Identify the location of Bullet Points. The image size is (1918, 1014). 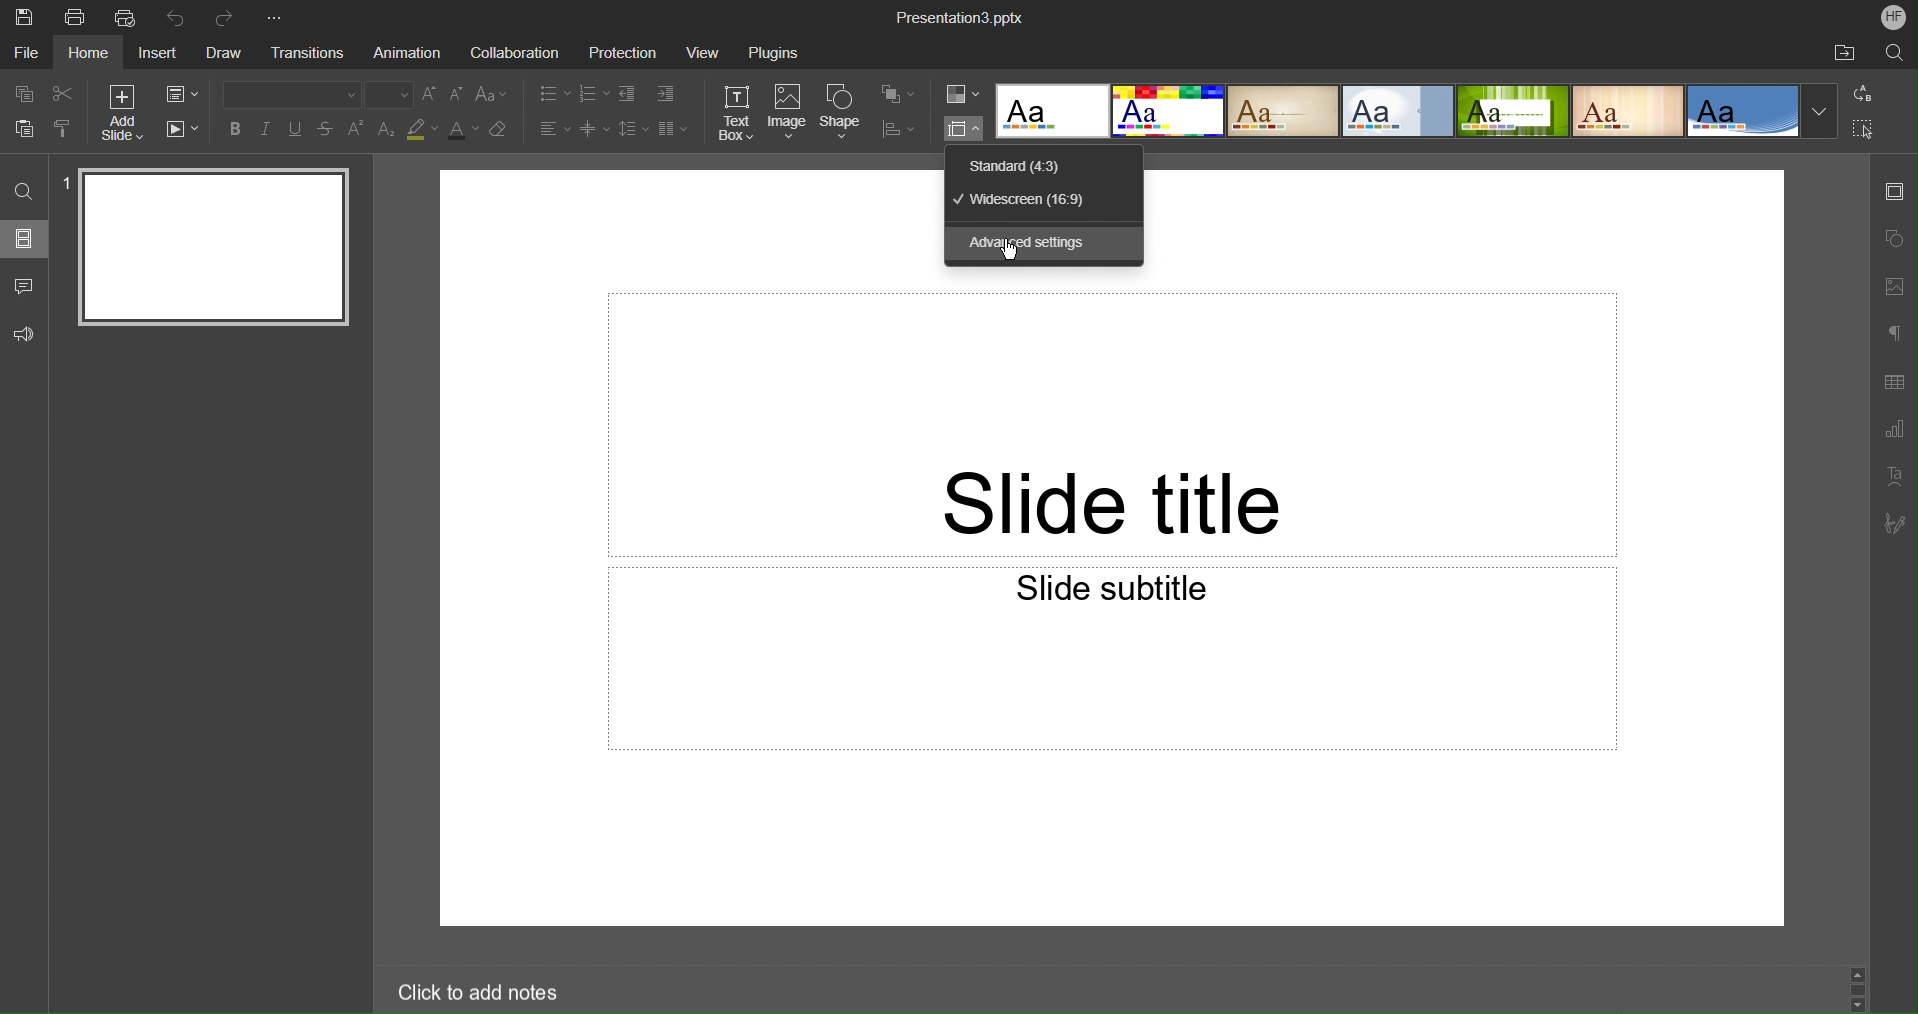
(552, 93).